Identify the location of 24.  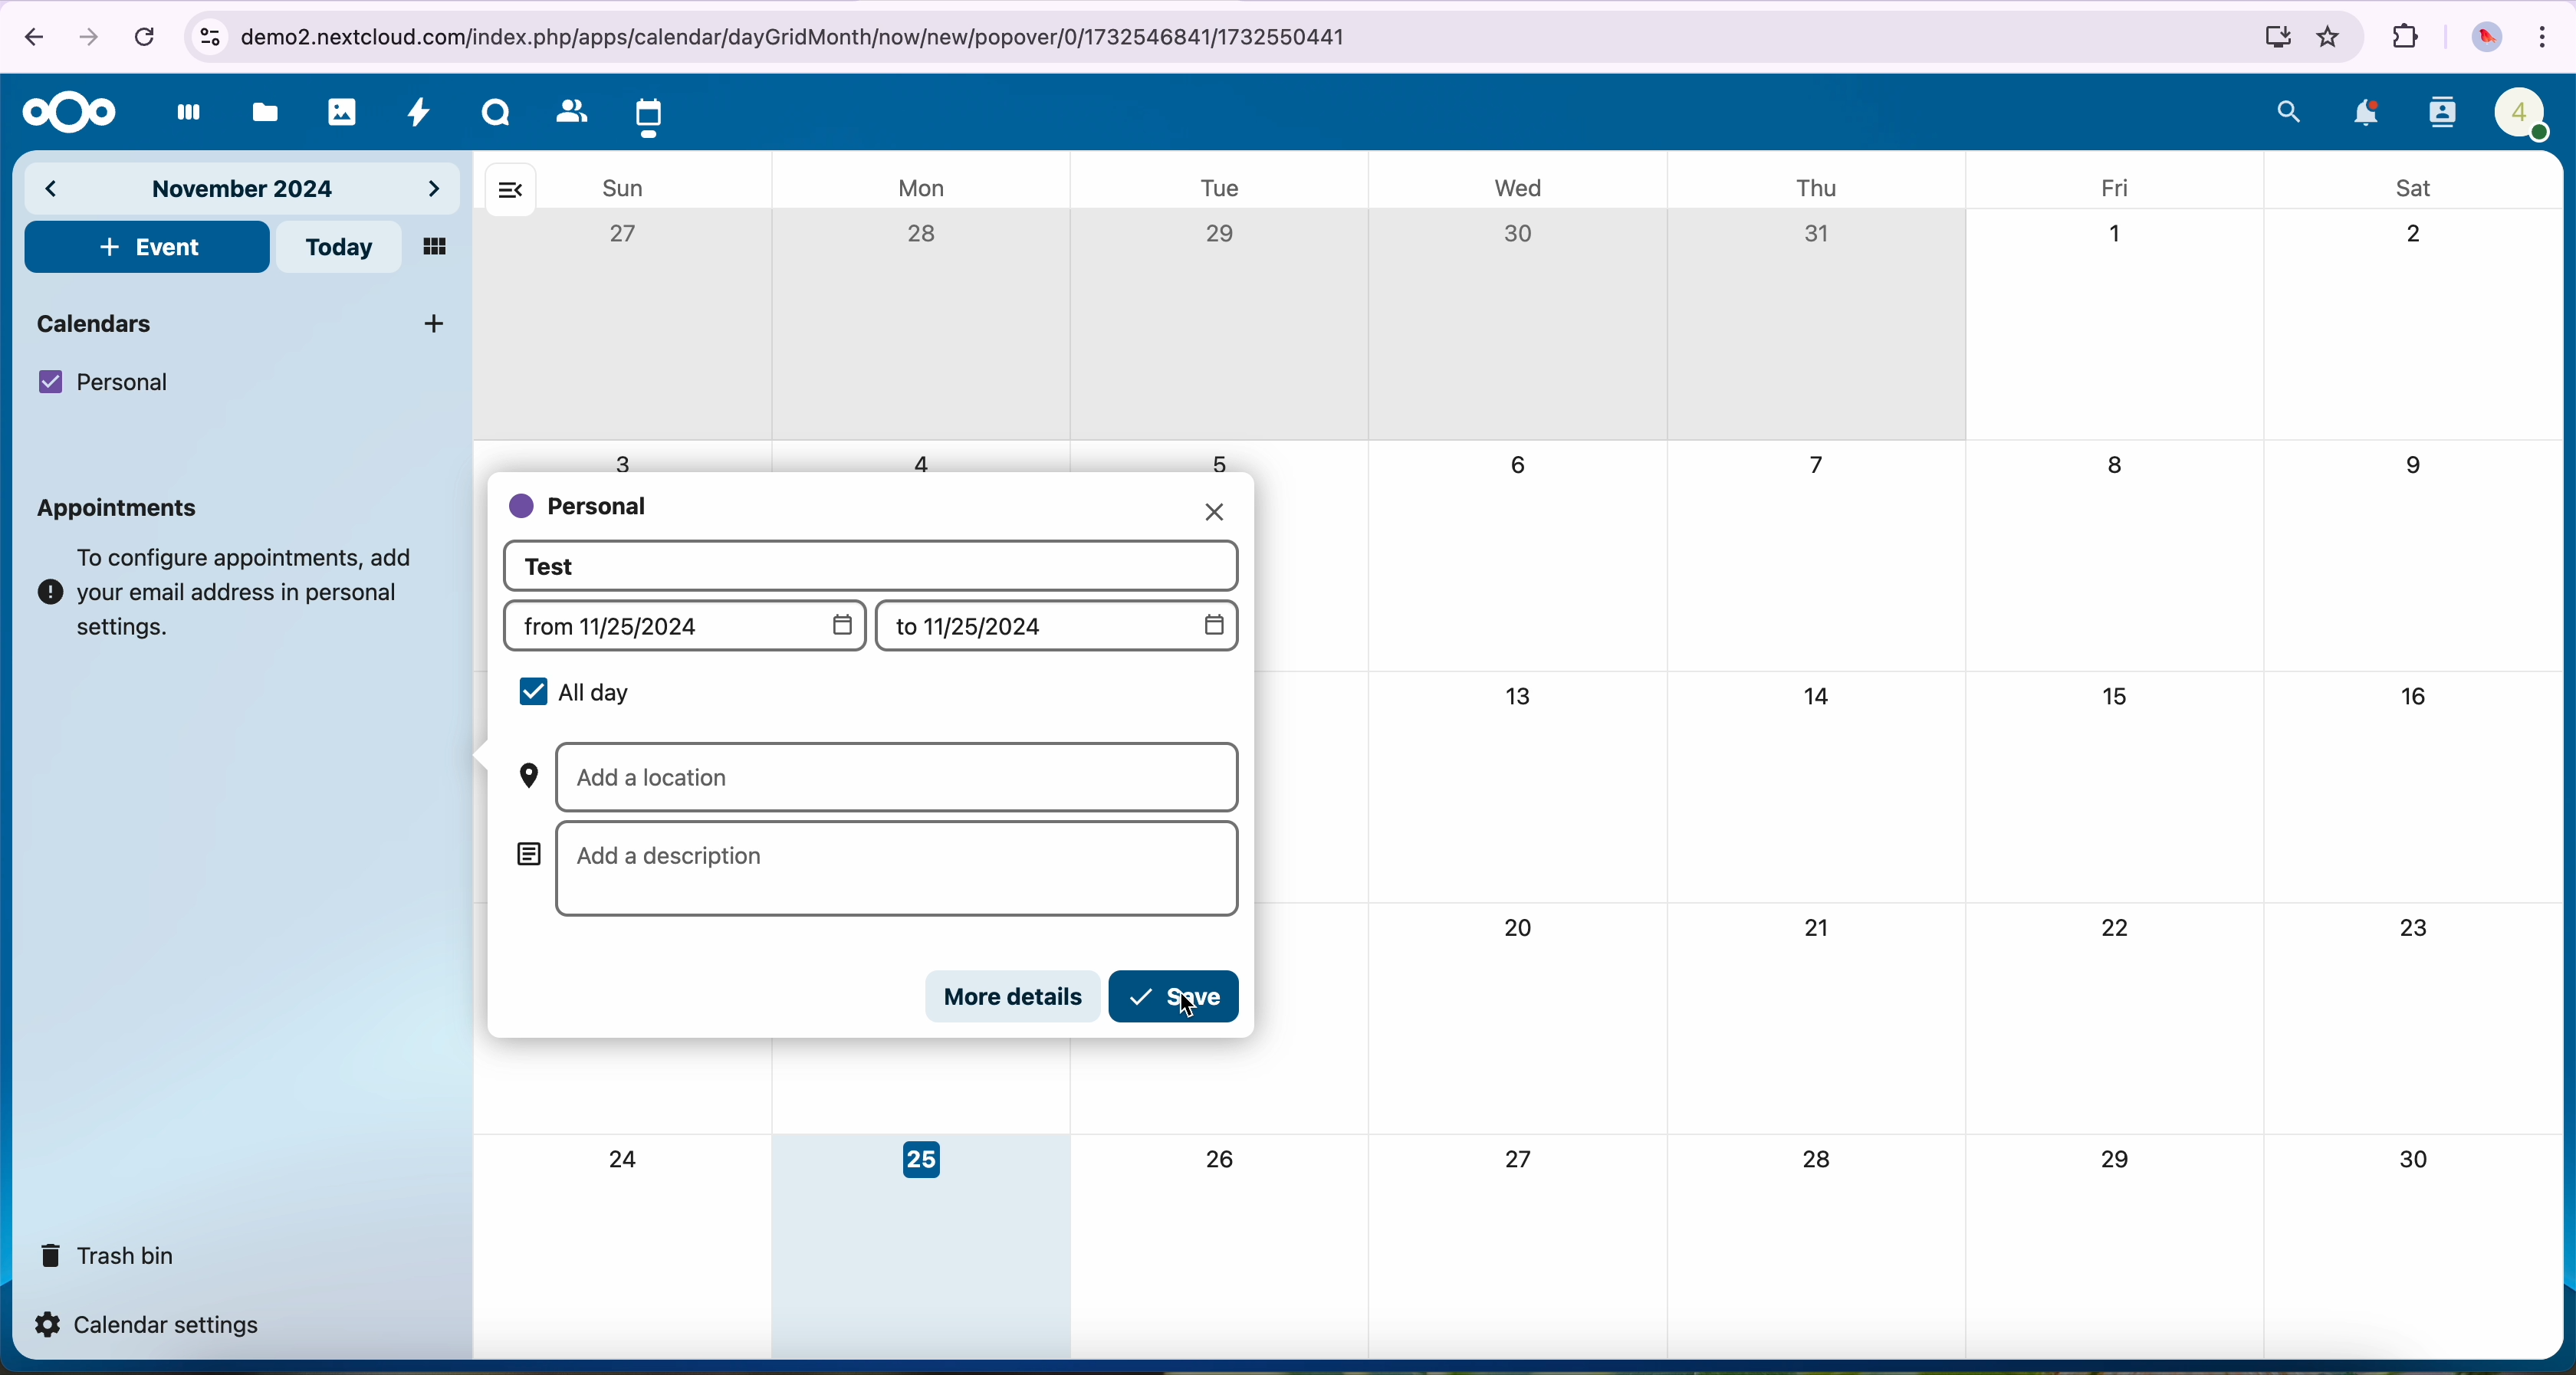
(628, 1161).